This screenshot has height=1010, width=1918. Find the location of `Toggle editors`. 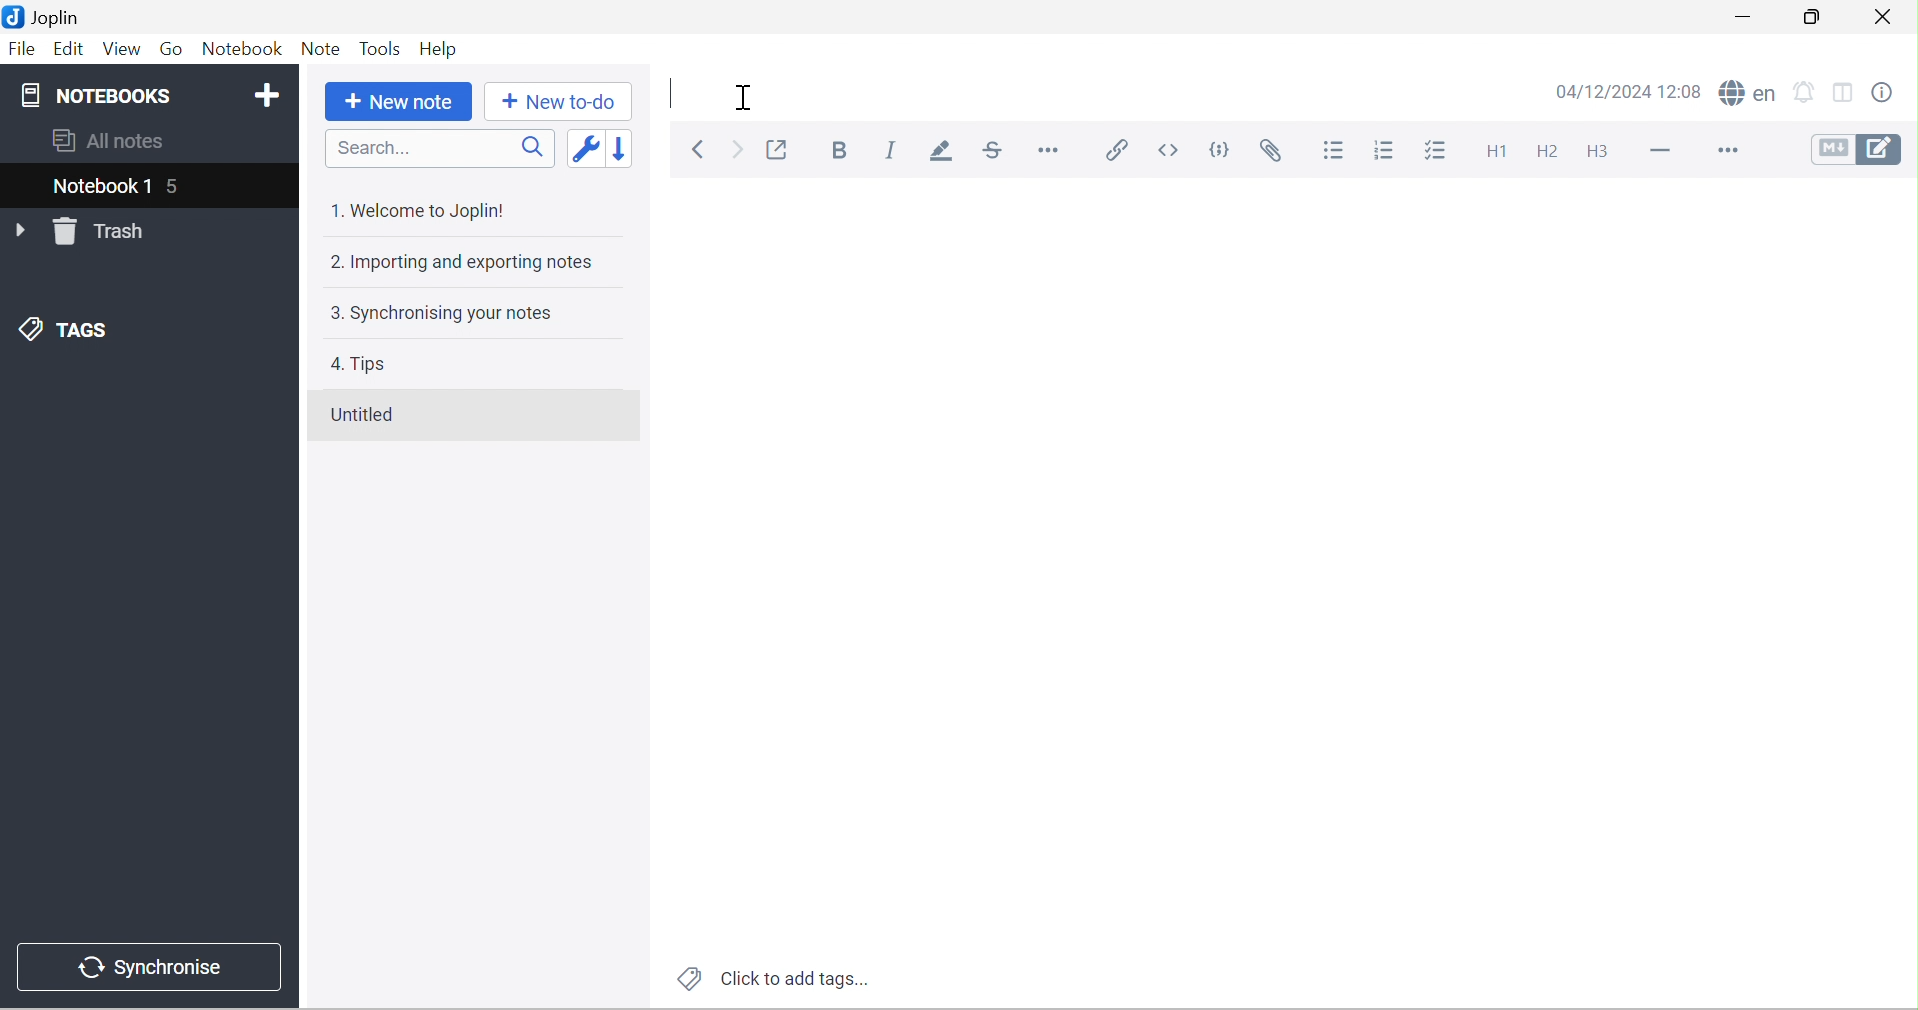

Toggle editors is located at coordinates (1862, 151).